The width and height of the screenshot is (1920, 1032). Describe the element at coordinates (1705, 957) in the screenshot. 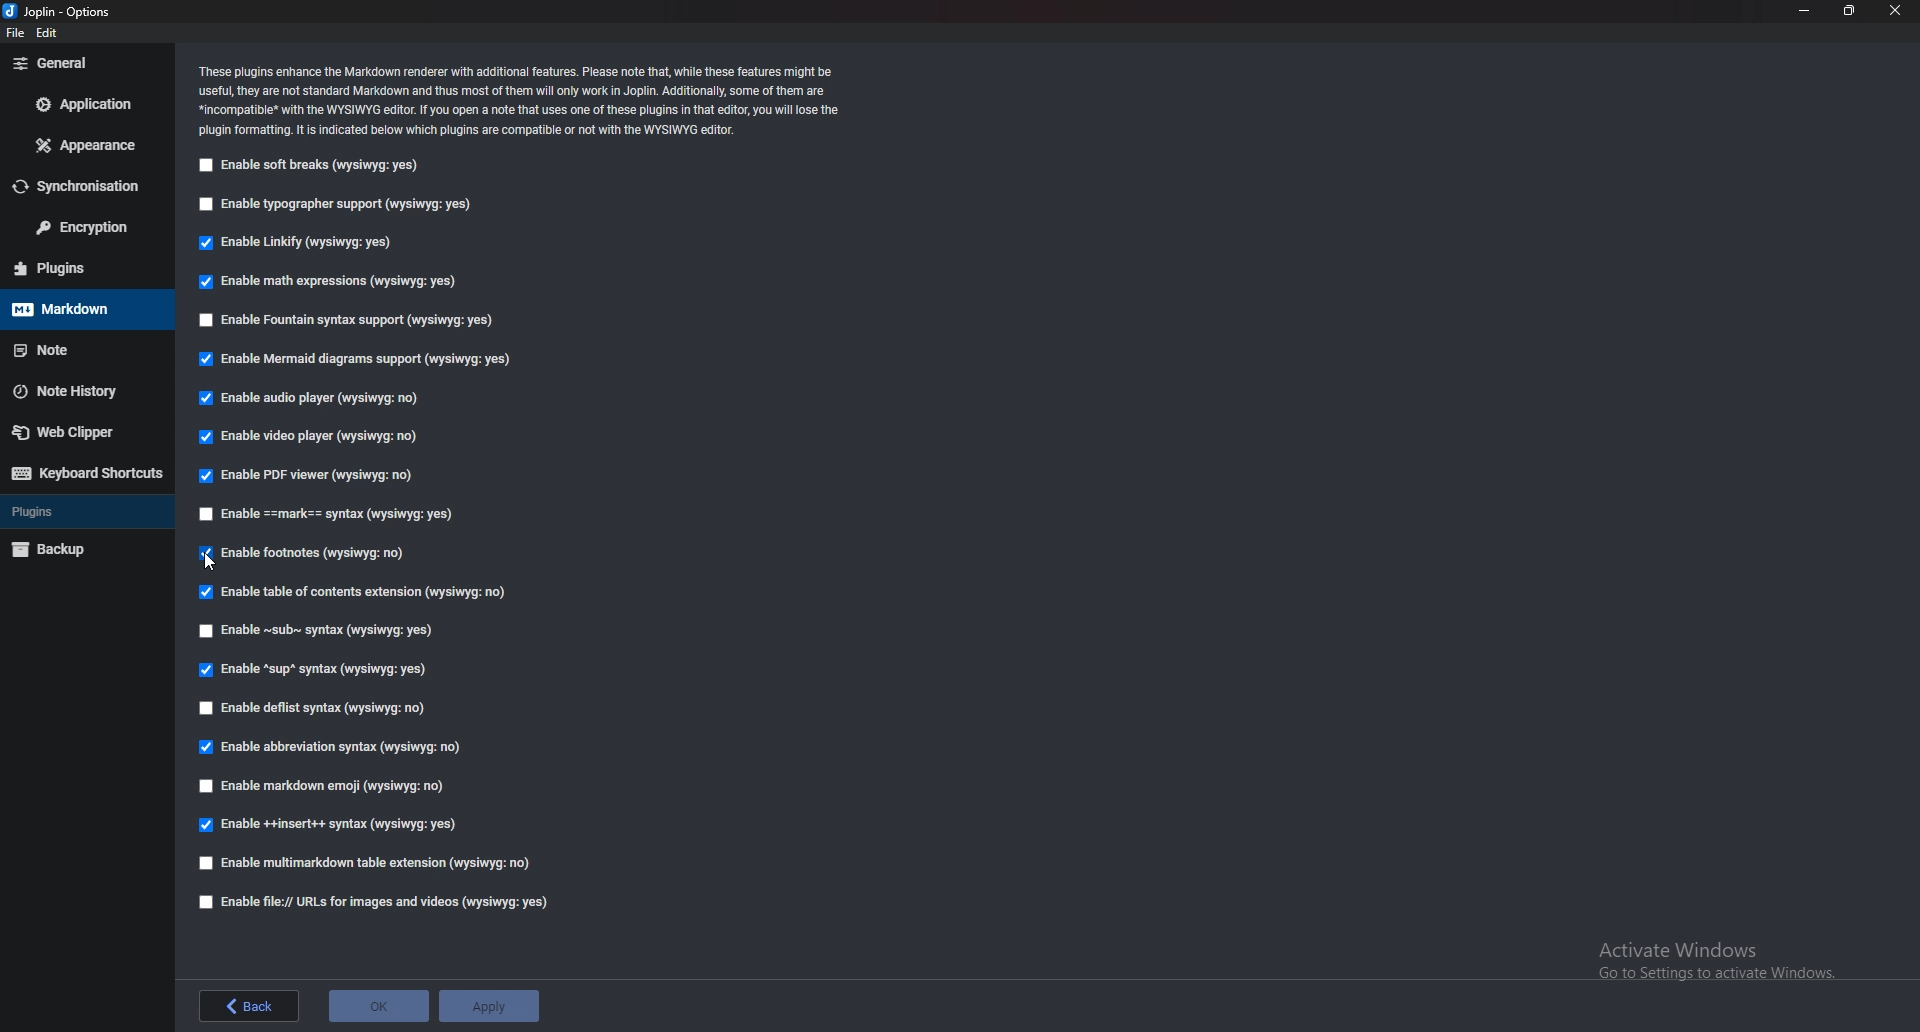

I see `Activate Windows
Go to Settings to activate Windows.` at that location.